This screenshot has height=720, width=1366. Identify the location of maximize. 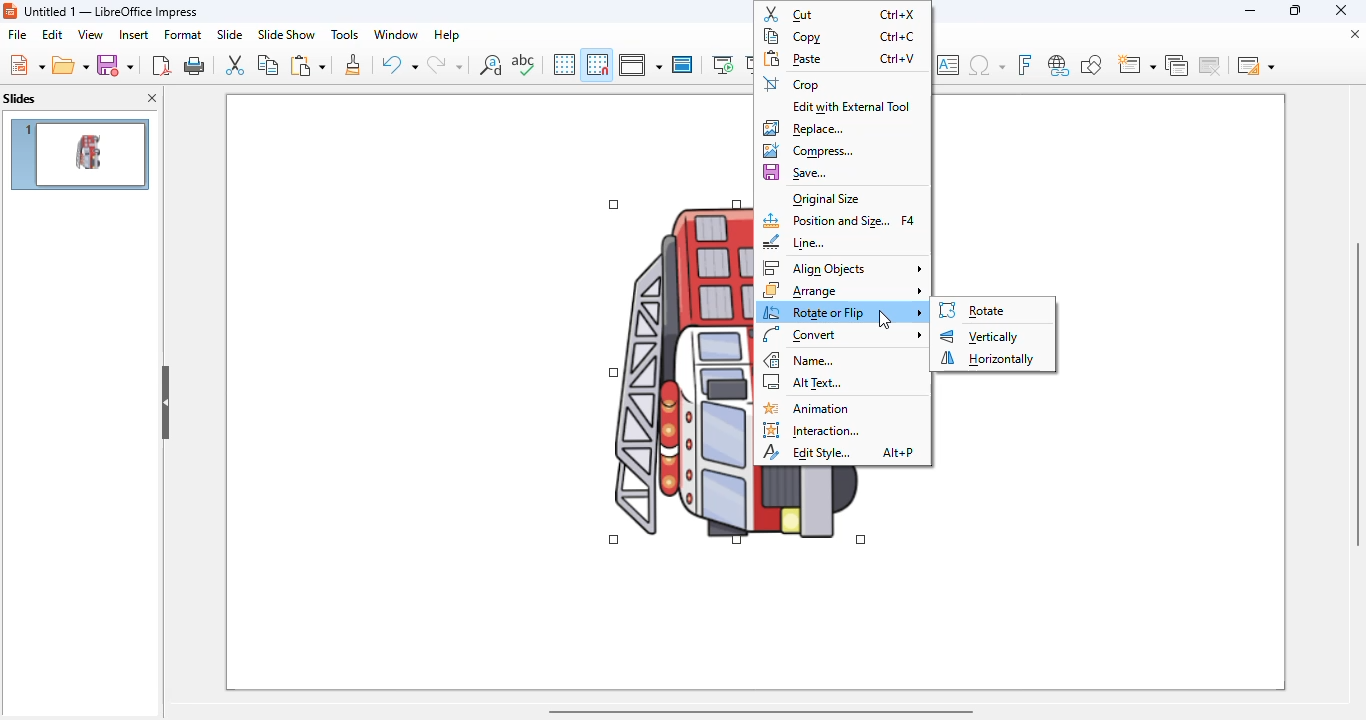
(1294, 10).